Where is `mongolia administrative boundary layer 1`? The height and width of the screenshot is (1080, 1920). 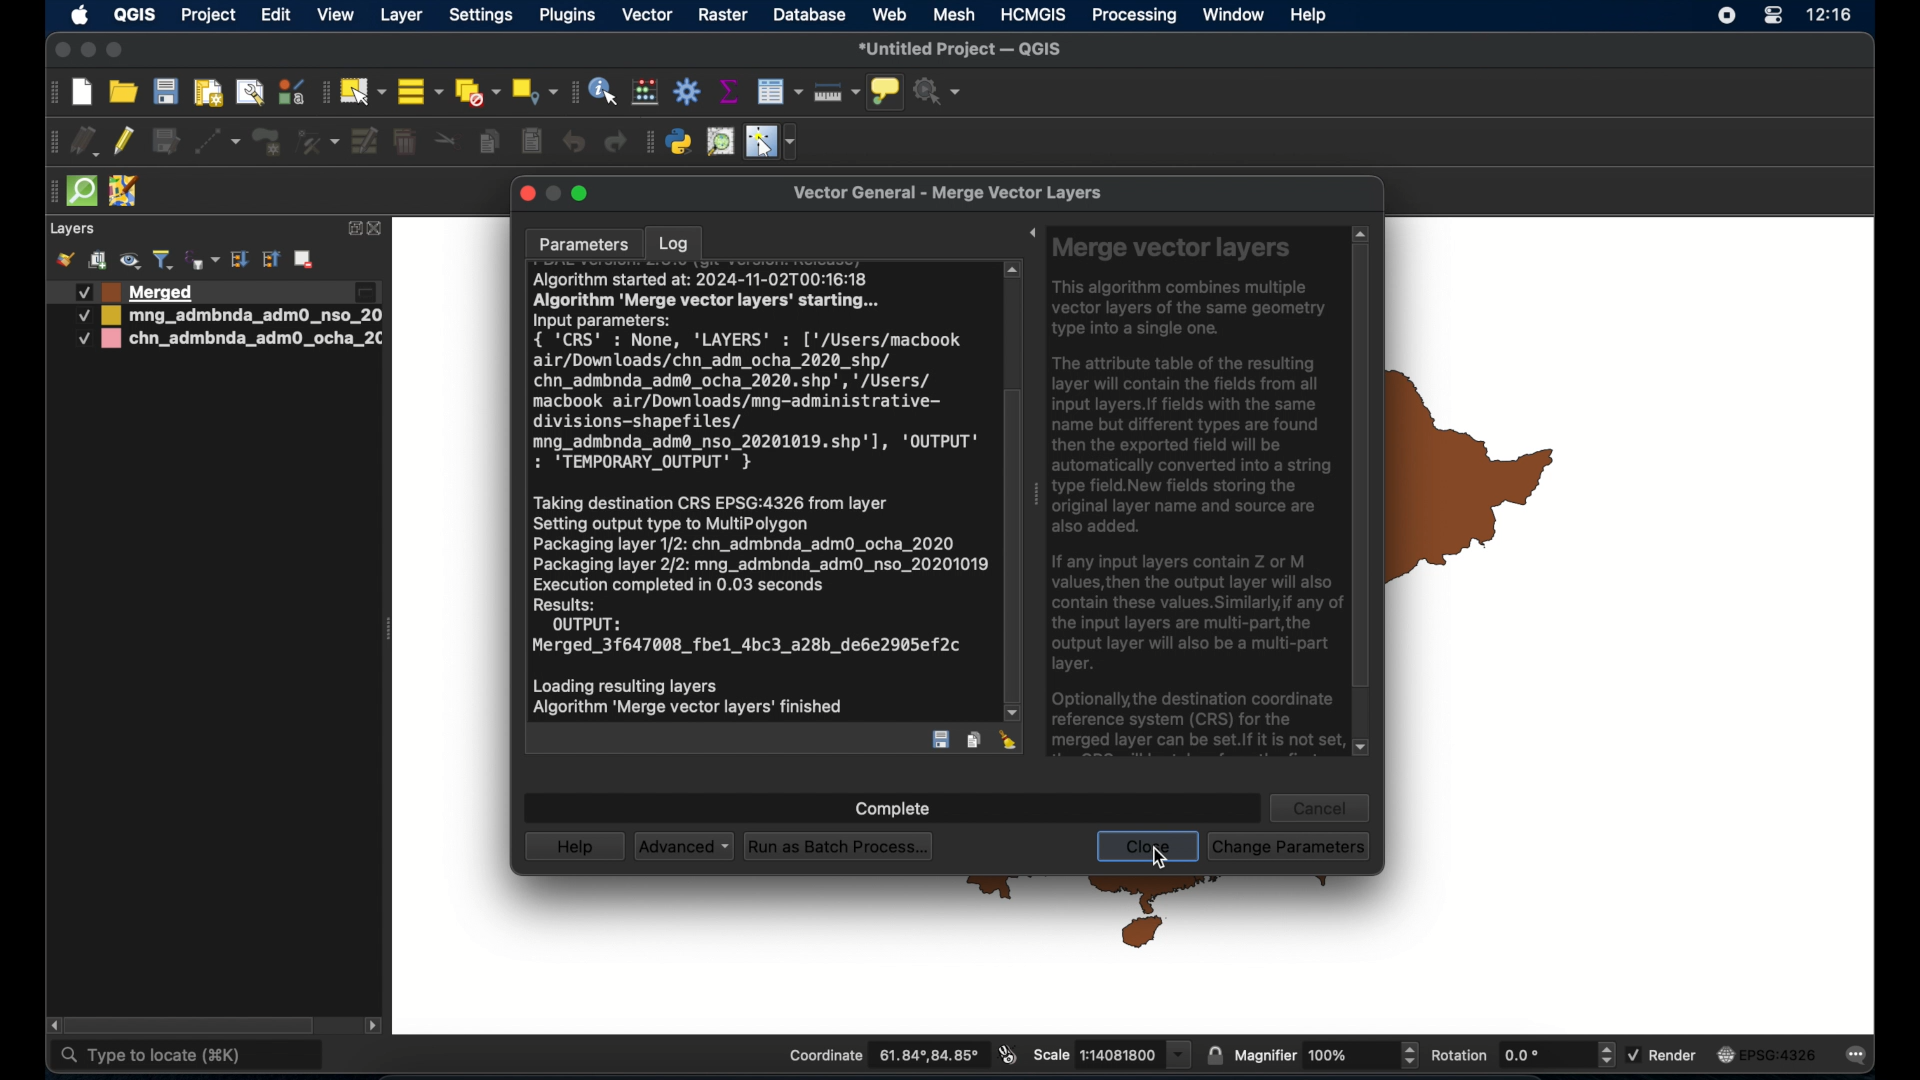 mongolia administrative boundary layer 1 is located at coordinates (227, 317).